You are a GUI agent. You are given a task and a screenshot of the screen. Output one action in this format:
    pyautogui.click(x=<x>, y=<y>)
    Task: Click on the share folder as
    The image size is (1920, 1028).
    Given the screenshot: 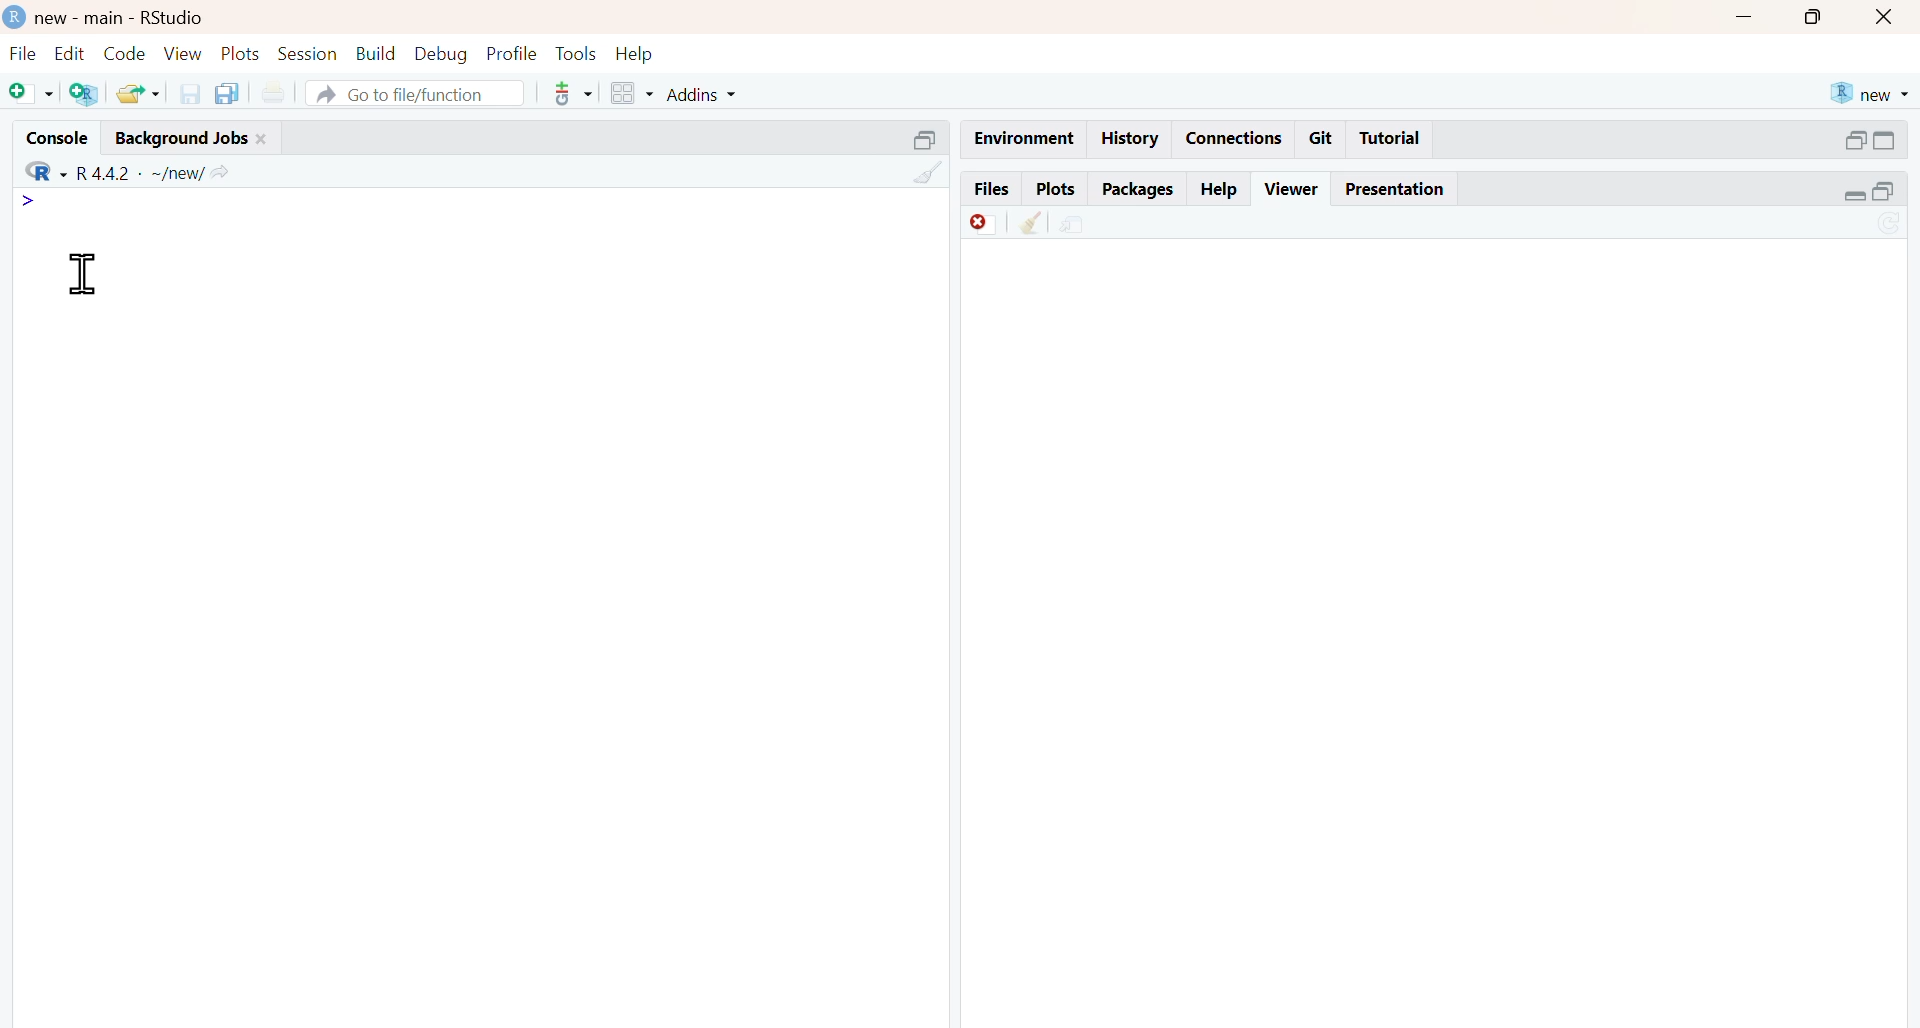 What is the action you would take?
    pyautogui.click(x=141, y=93)
    